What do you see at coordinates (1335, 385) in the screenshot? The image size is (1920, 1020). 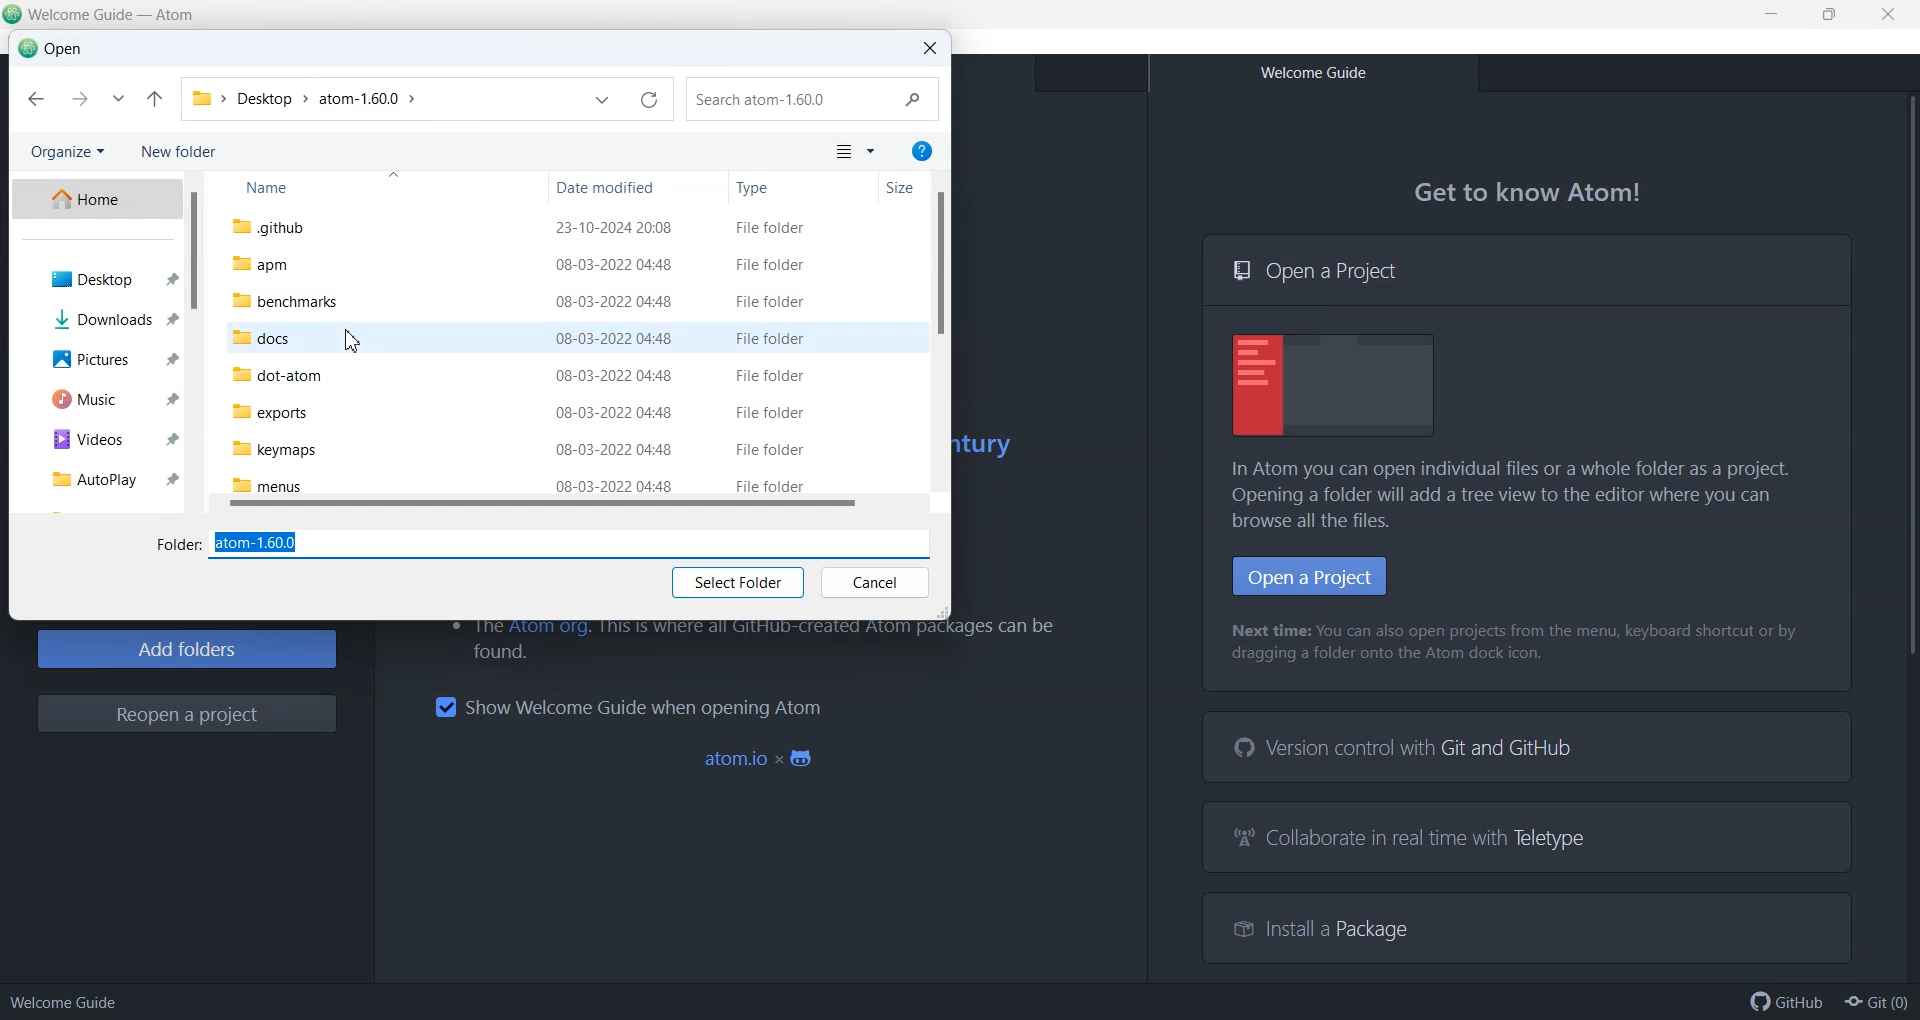 I see `Display` at bounding box center [1335, 385].